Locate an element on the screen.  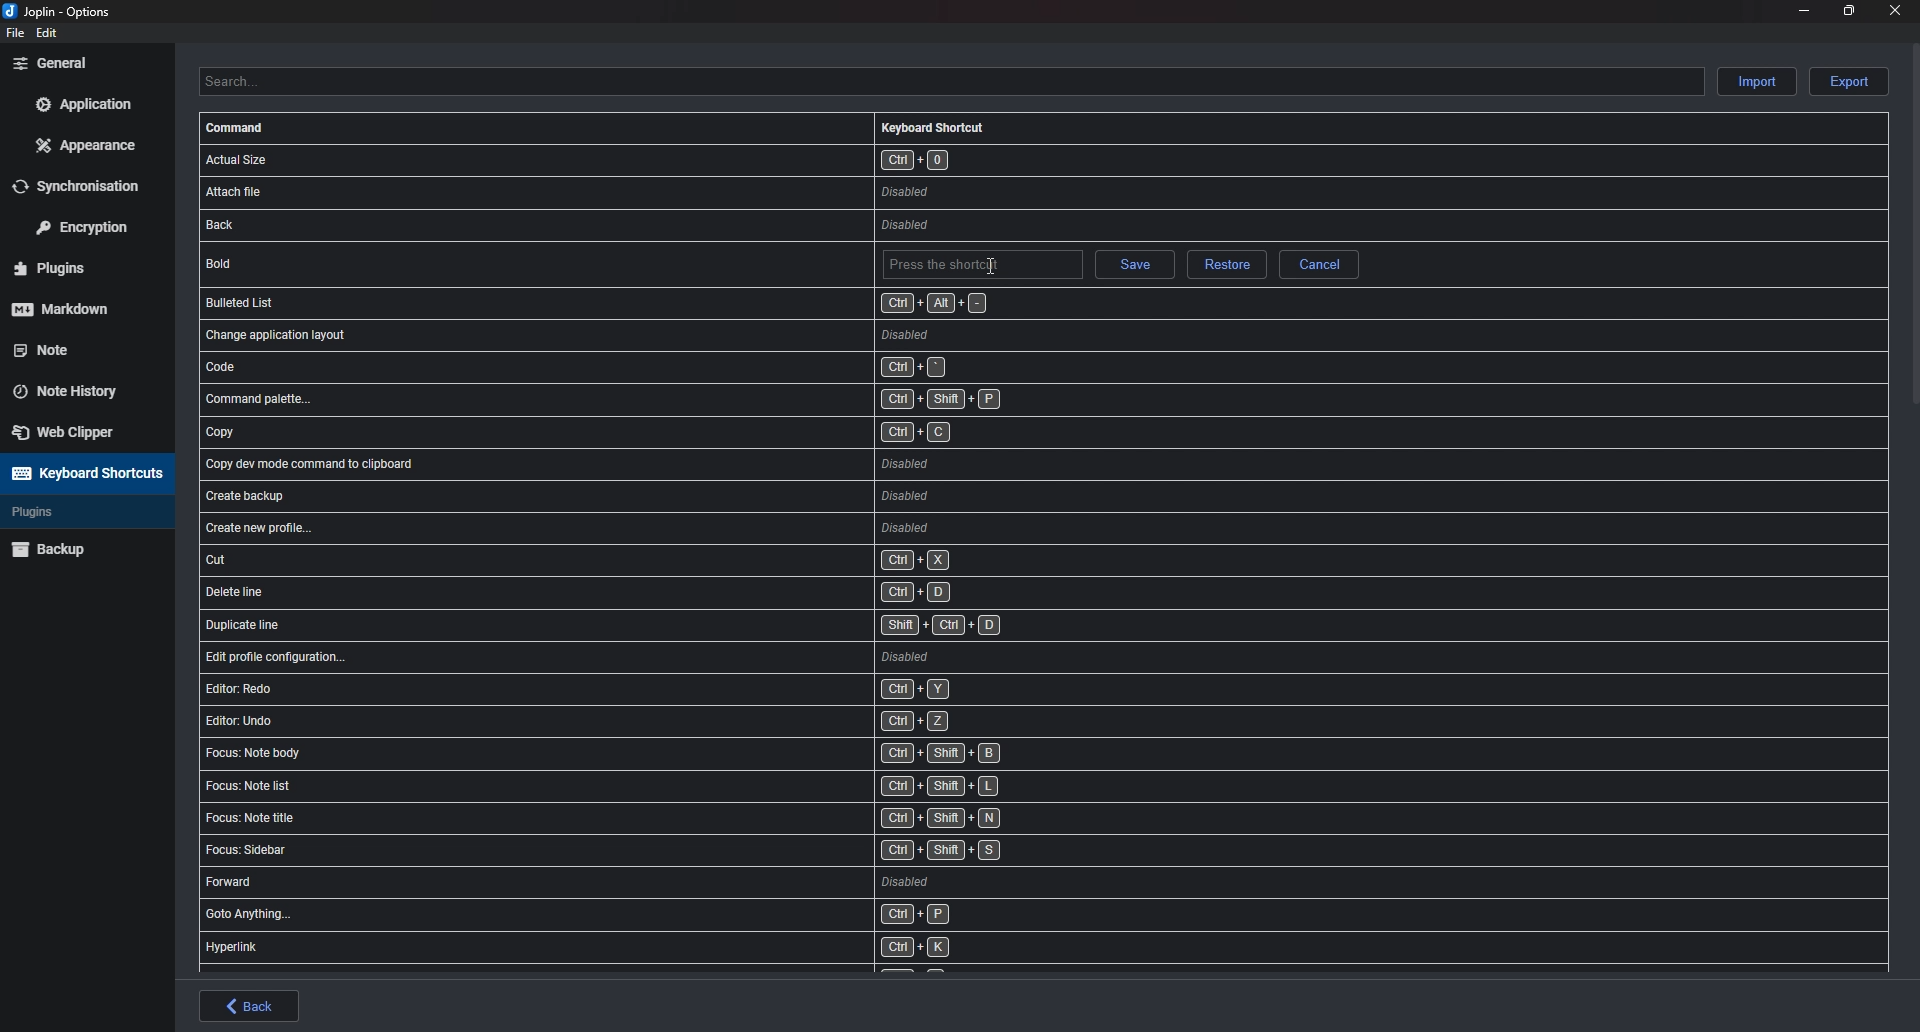
shortcut is located at coordinates (667, 333).